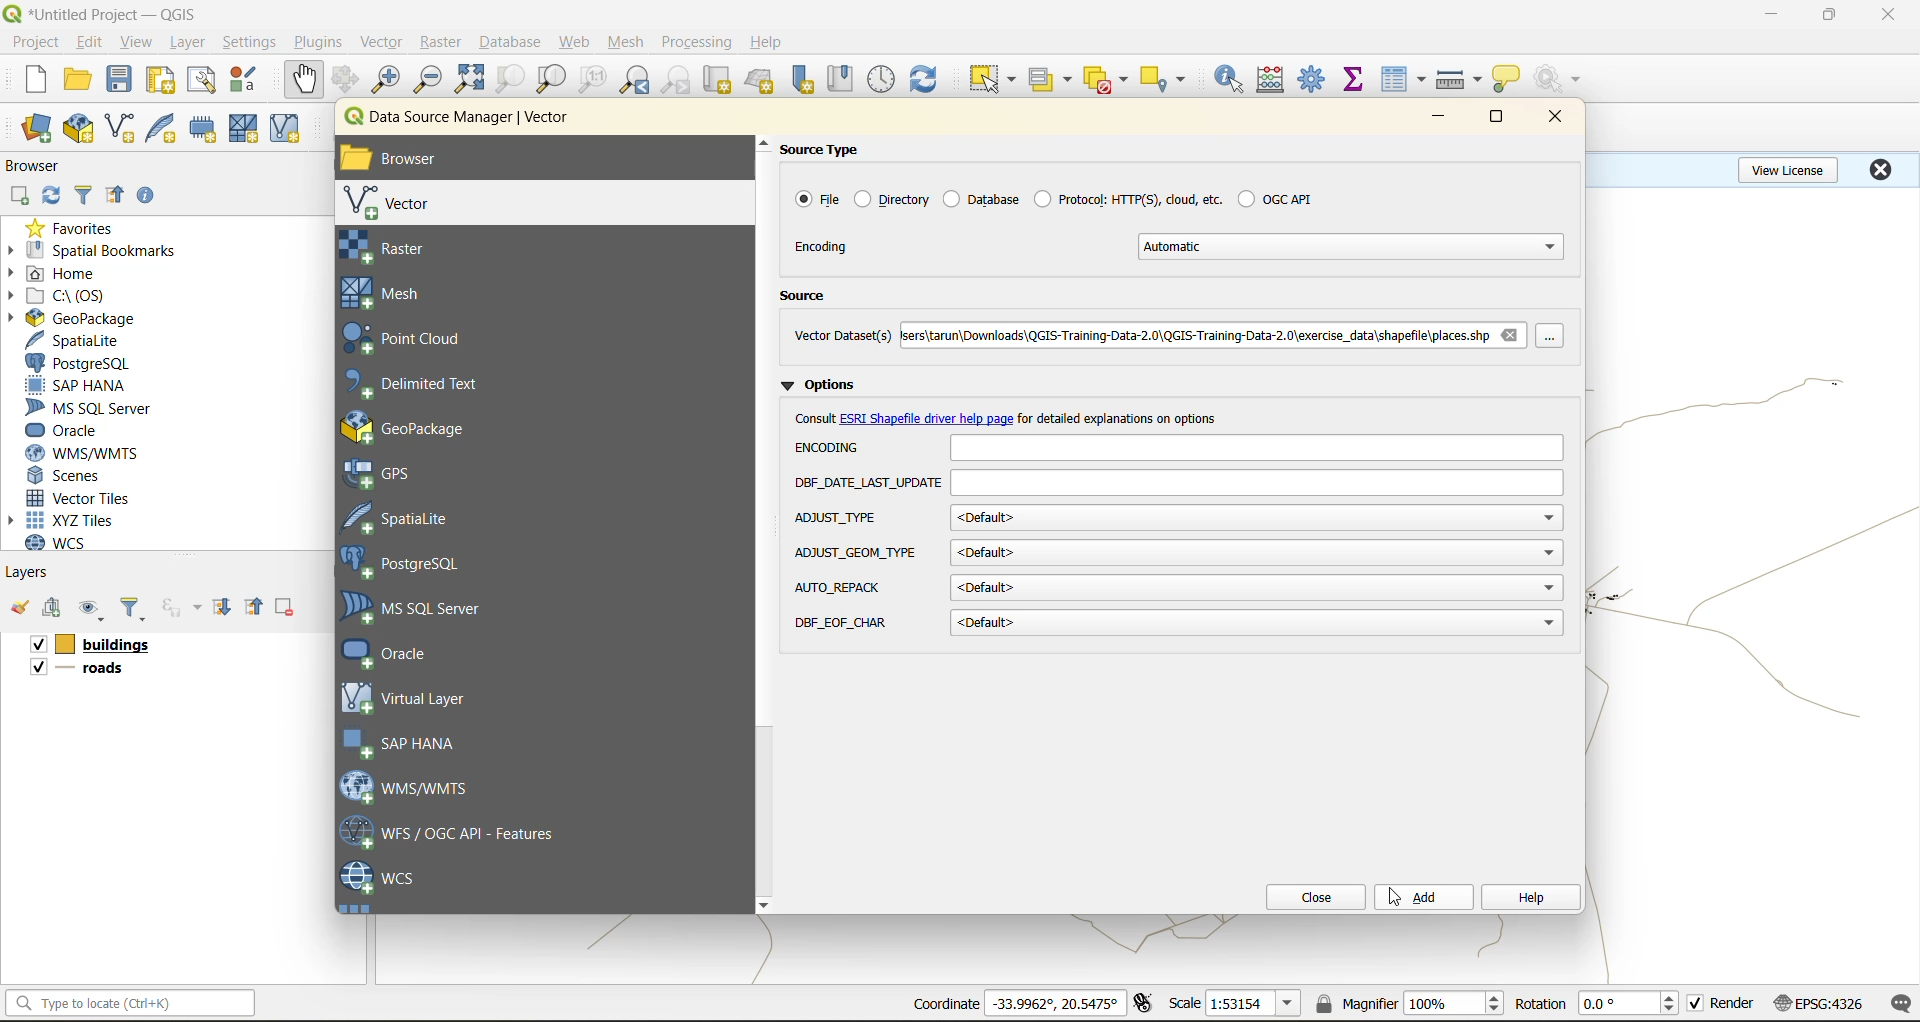 This screenshot has height=1022, width=1920. What do you see at coordinates (412, 565) in the screenshot?
I see `postgresql` at bounding box center [412, 565].